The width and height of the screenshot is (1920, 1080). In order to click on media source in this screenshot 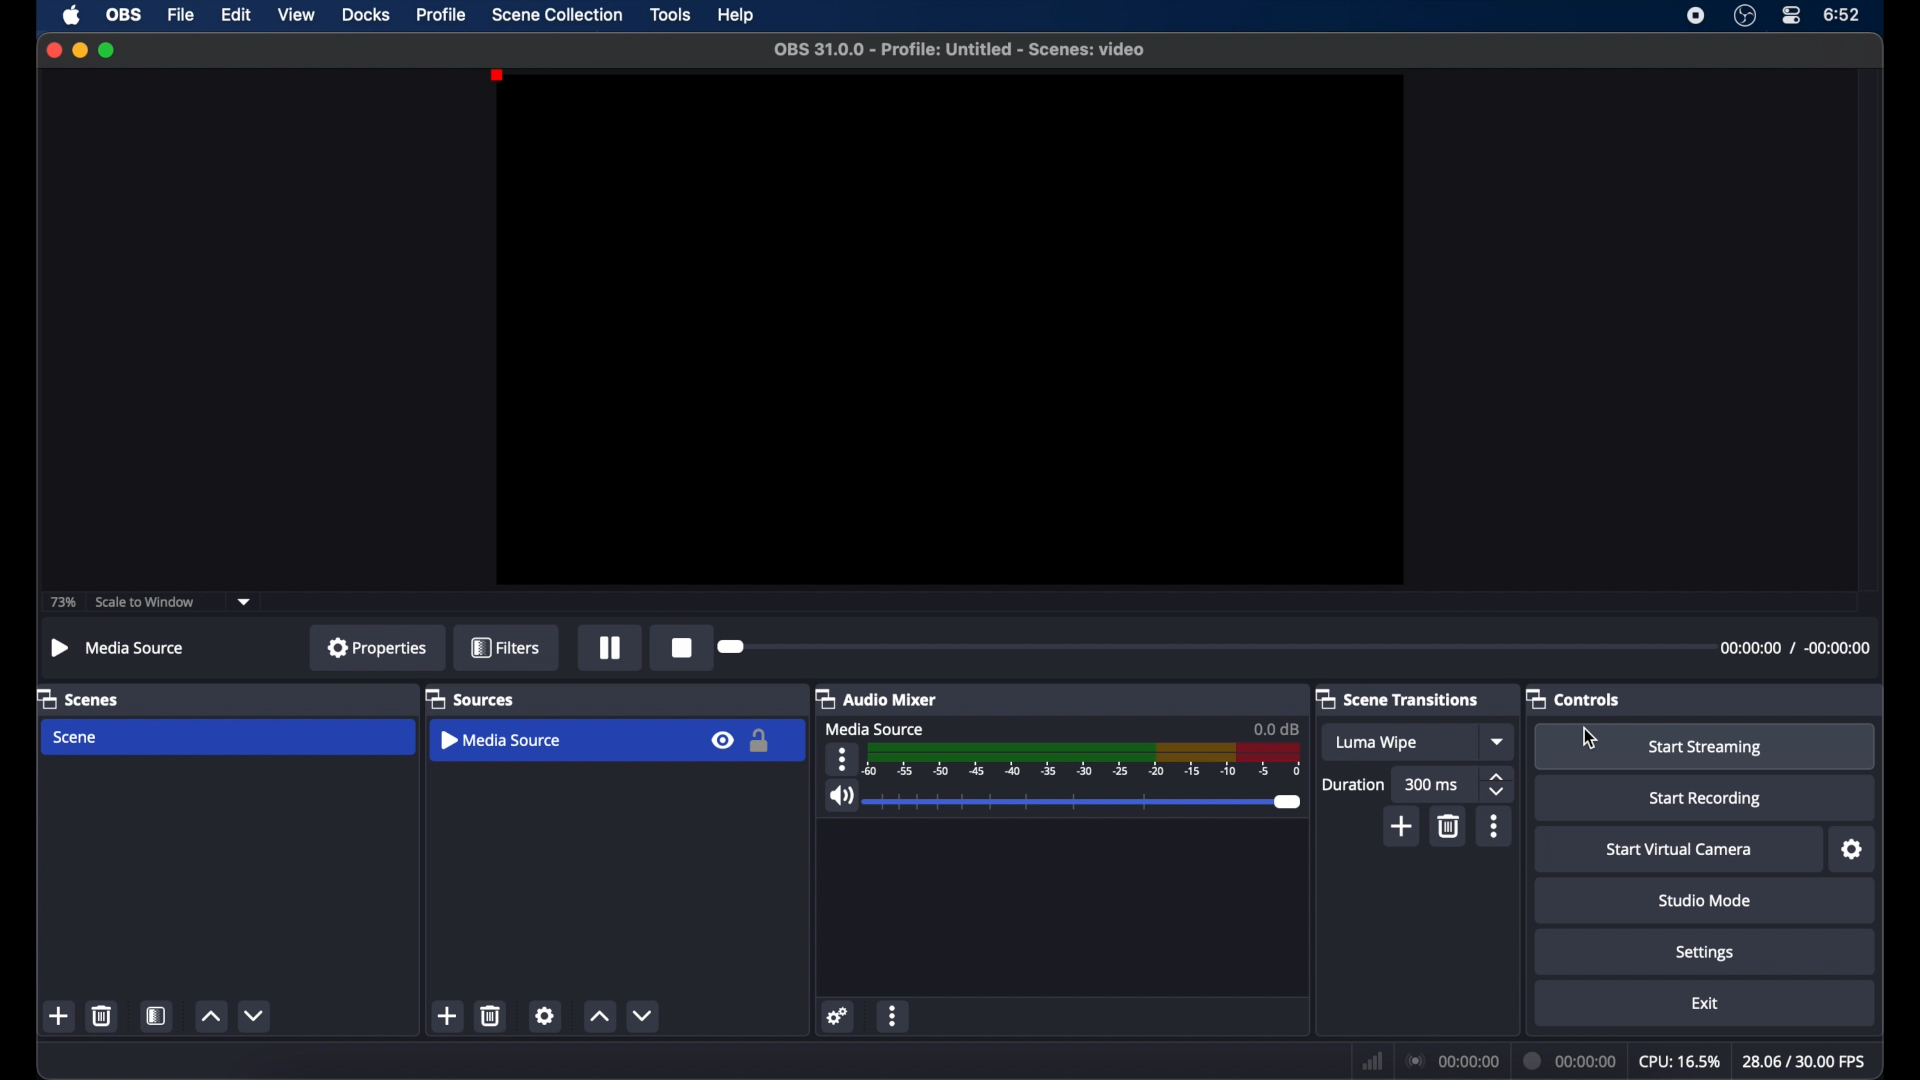, I will do `click(878, 728)`.